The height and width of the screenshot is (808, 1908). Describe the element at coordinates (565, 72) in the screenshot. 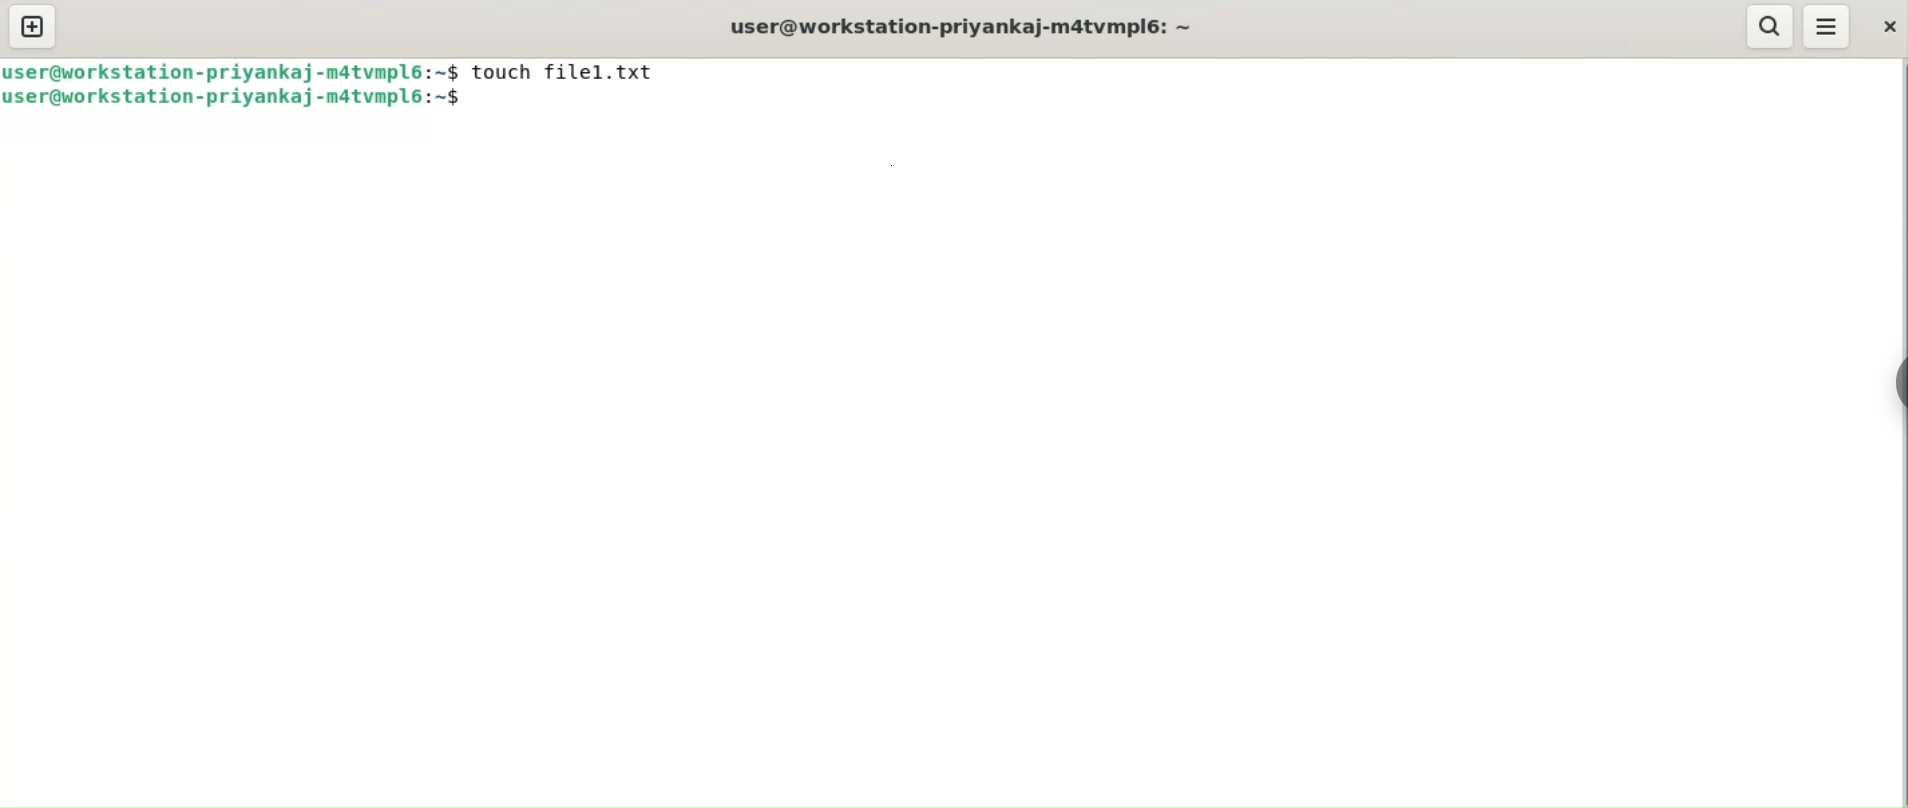

I see `touch file1.txt` at that location.